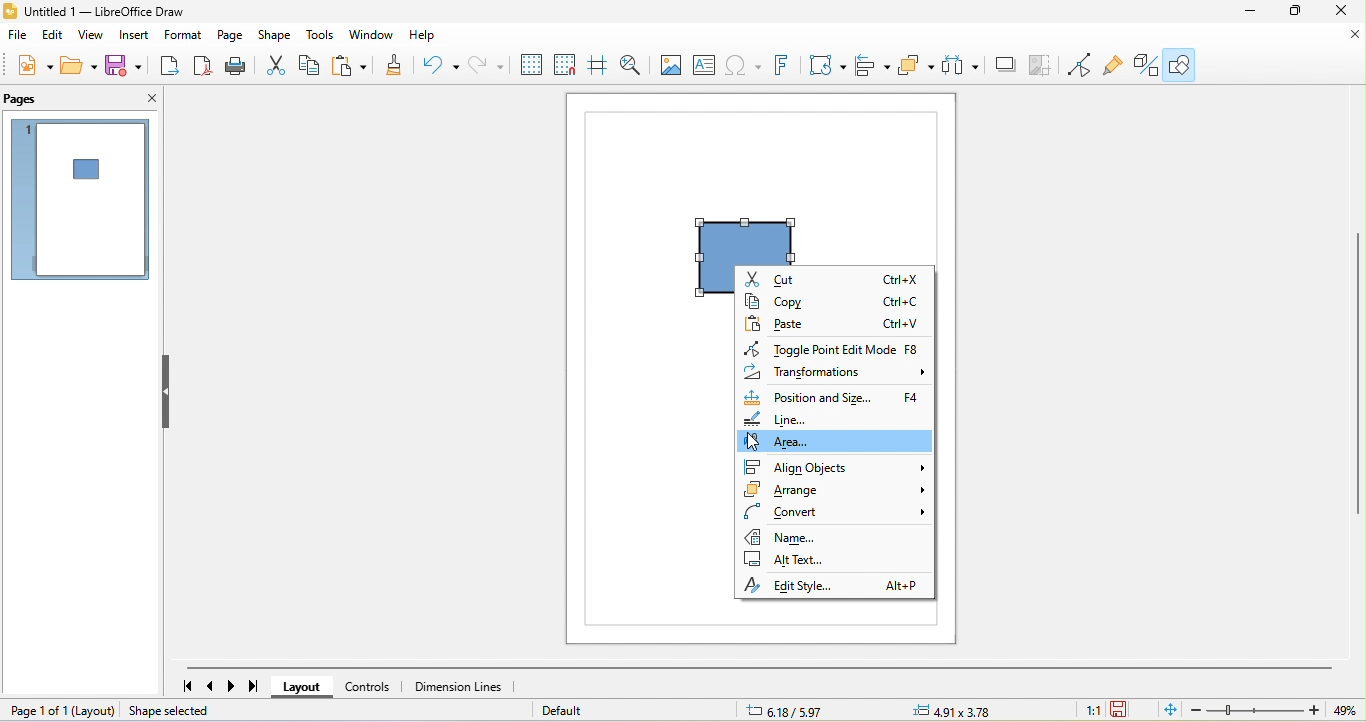 This screenshot has width=1366, height=722. Describe the element at coordinates (875, 67) in the screenshot. I see `align object` at that location.